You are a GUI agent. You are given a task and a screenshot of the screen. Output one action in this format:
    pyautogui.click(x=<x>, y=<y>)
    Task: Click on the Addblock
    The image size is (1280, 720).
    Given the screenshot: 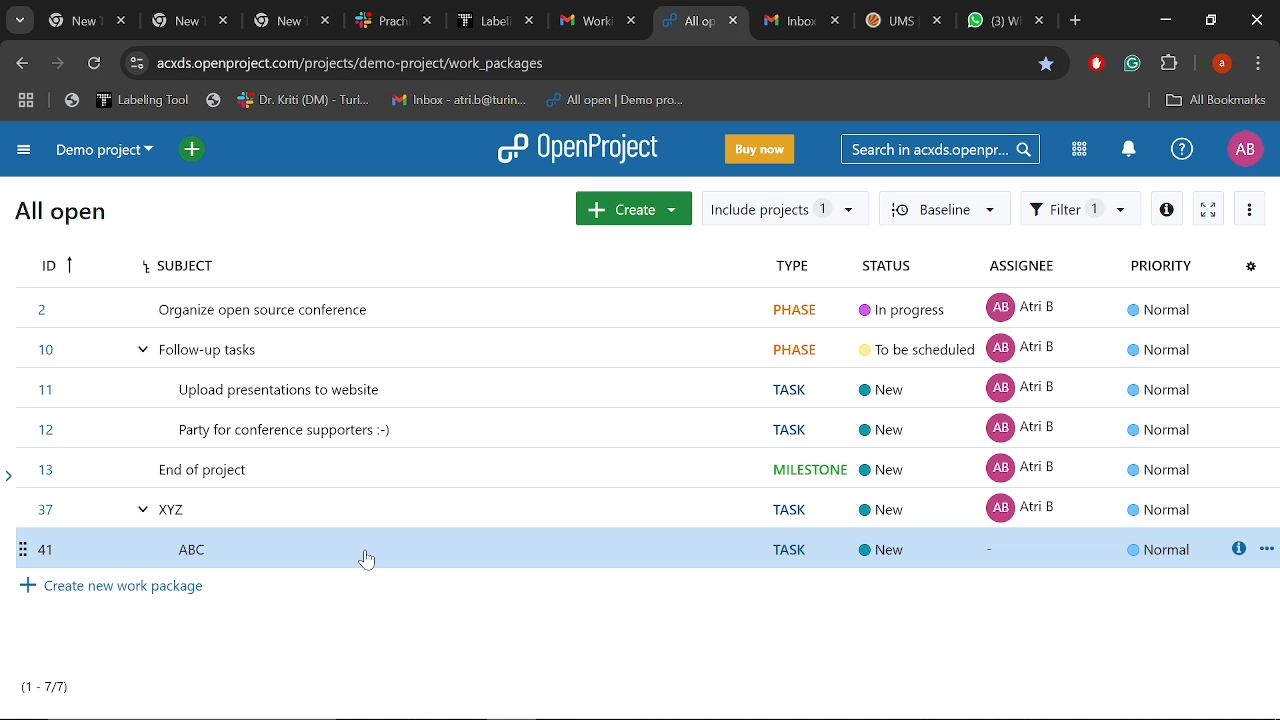 What is the action you would take?
    pyautogui.click(x=1096, y=63)
    